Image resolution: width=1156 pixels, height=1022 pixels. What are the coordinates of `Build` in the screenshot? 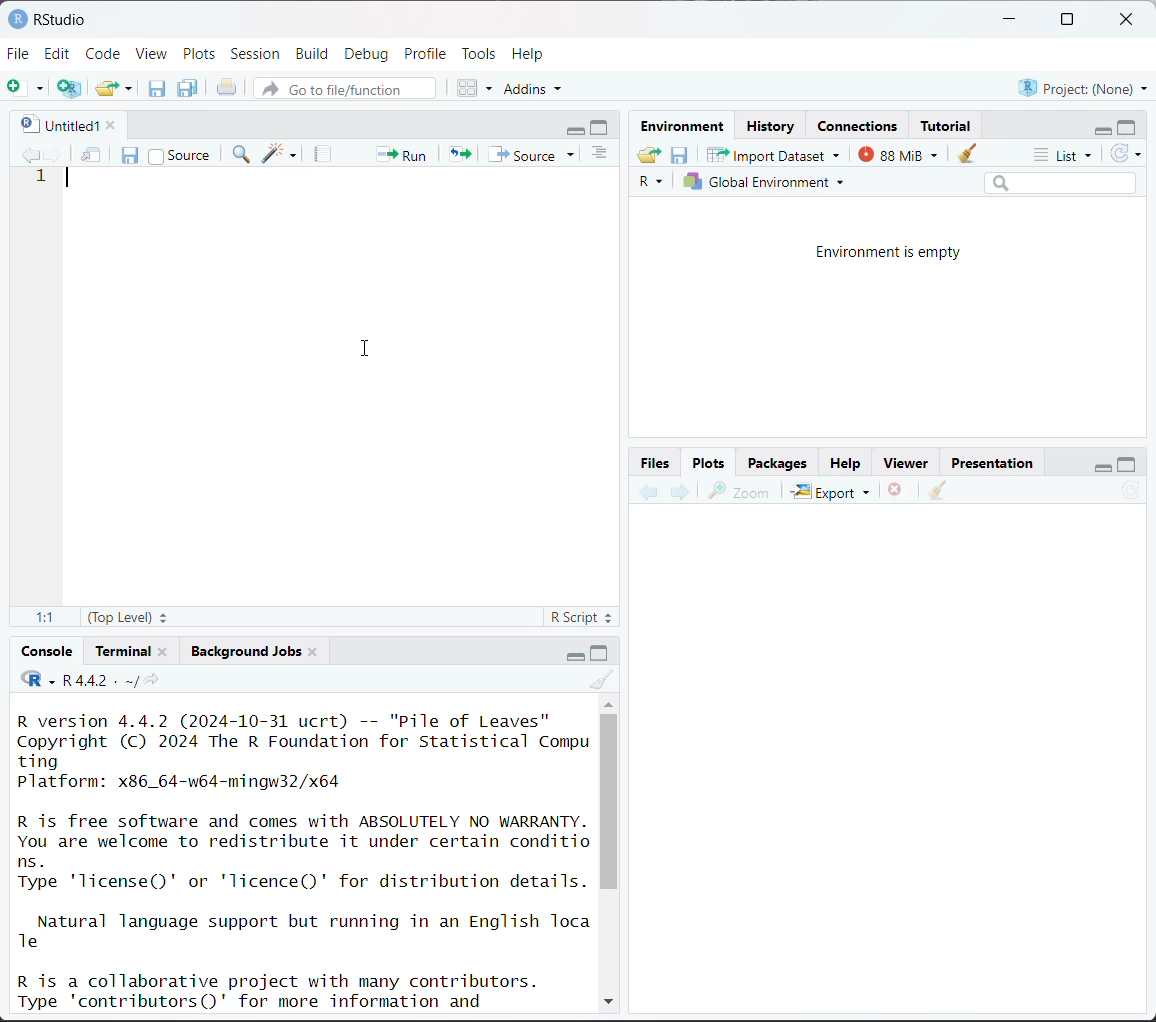 It's located at (315, 54).